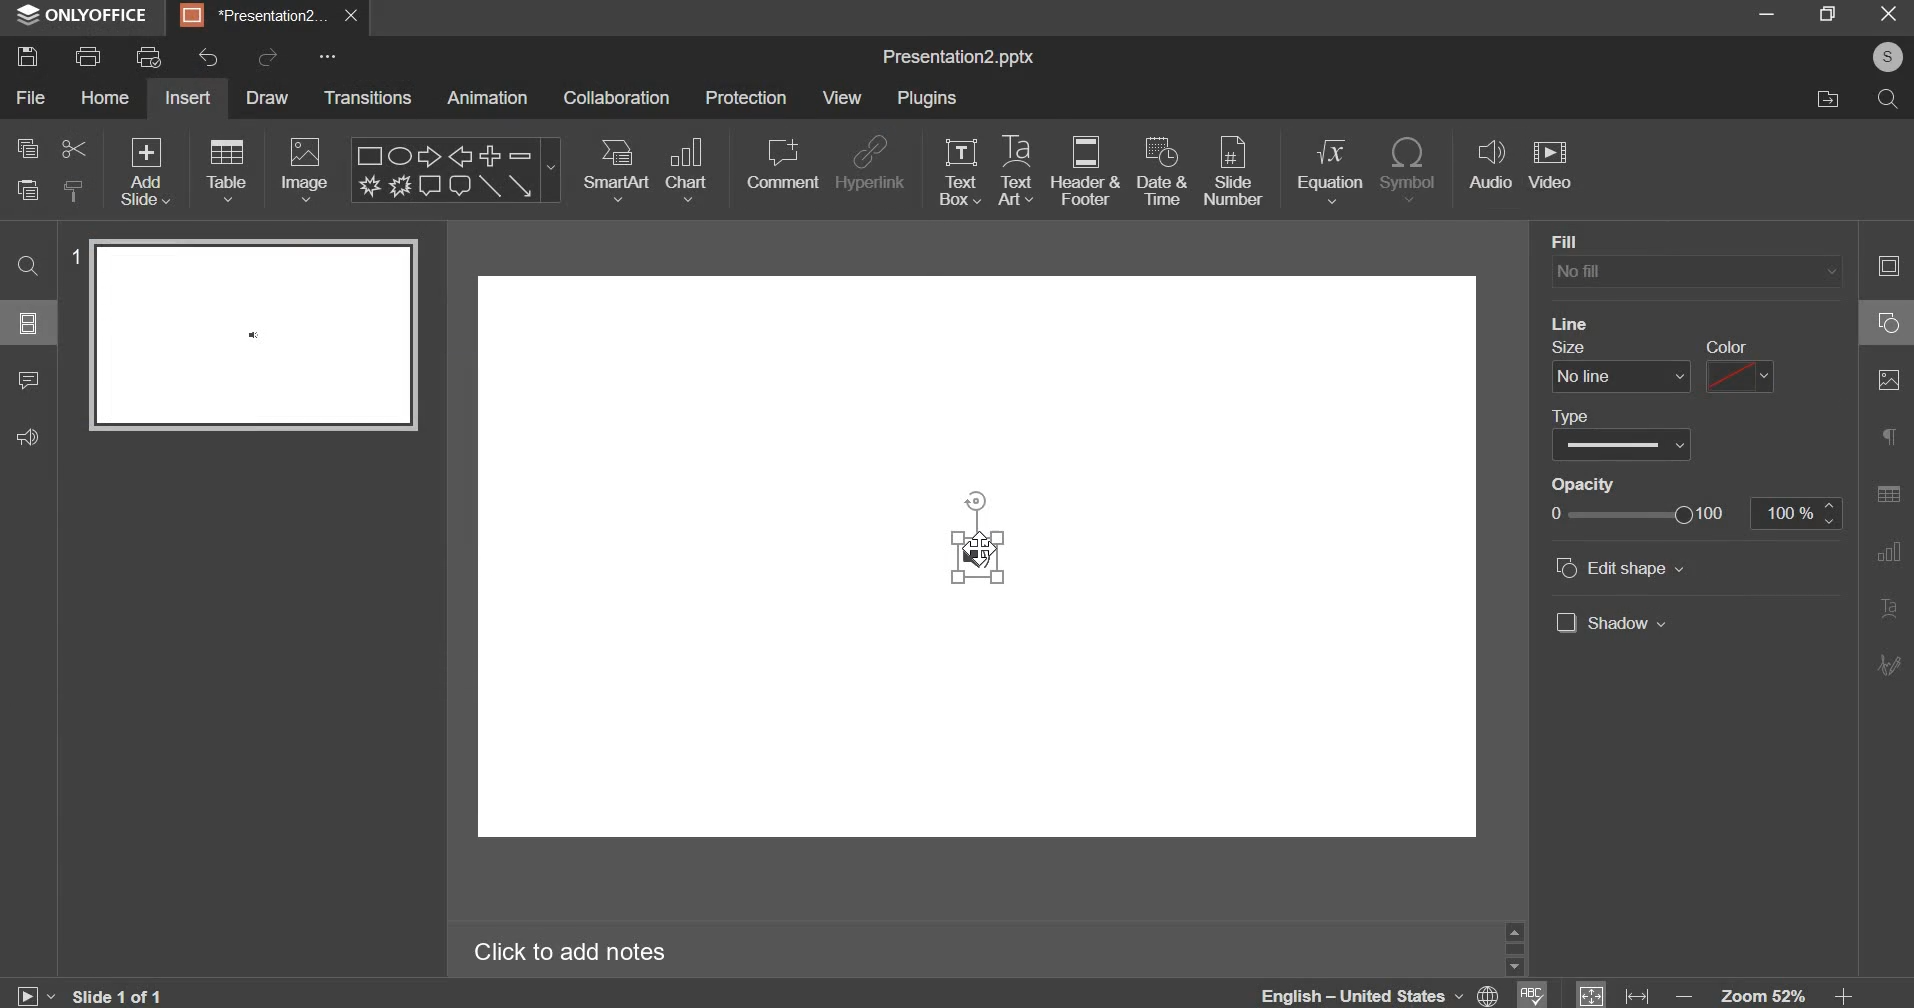 The width and height of the screenshot is (1914, 1008). What do you see at coordinates (1829, 513) in the screenshot?
I see `increase/decrease opacity` at bounding box center [1829, 513].